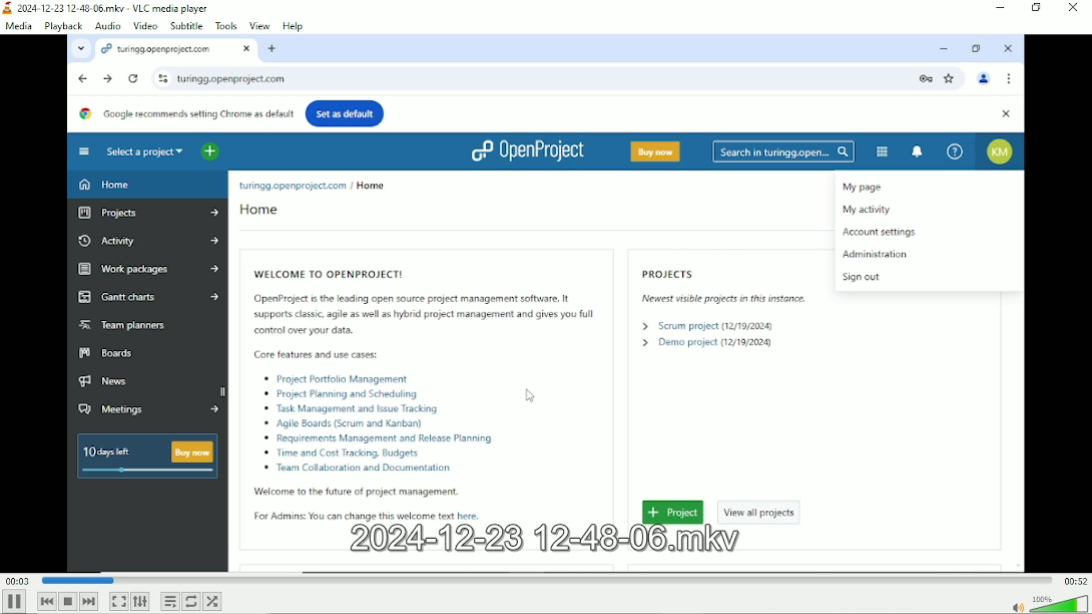 Image resolution: width=1092 pixels, height=614 pixels. What do you see at coordinates (68, 601) in the screenshot?
I see `Stop playback` at bounding box center [68, 601].